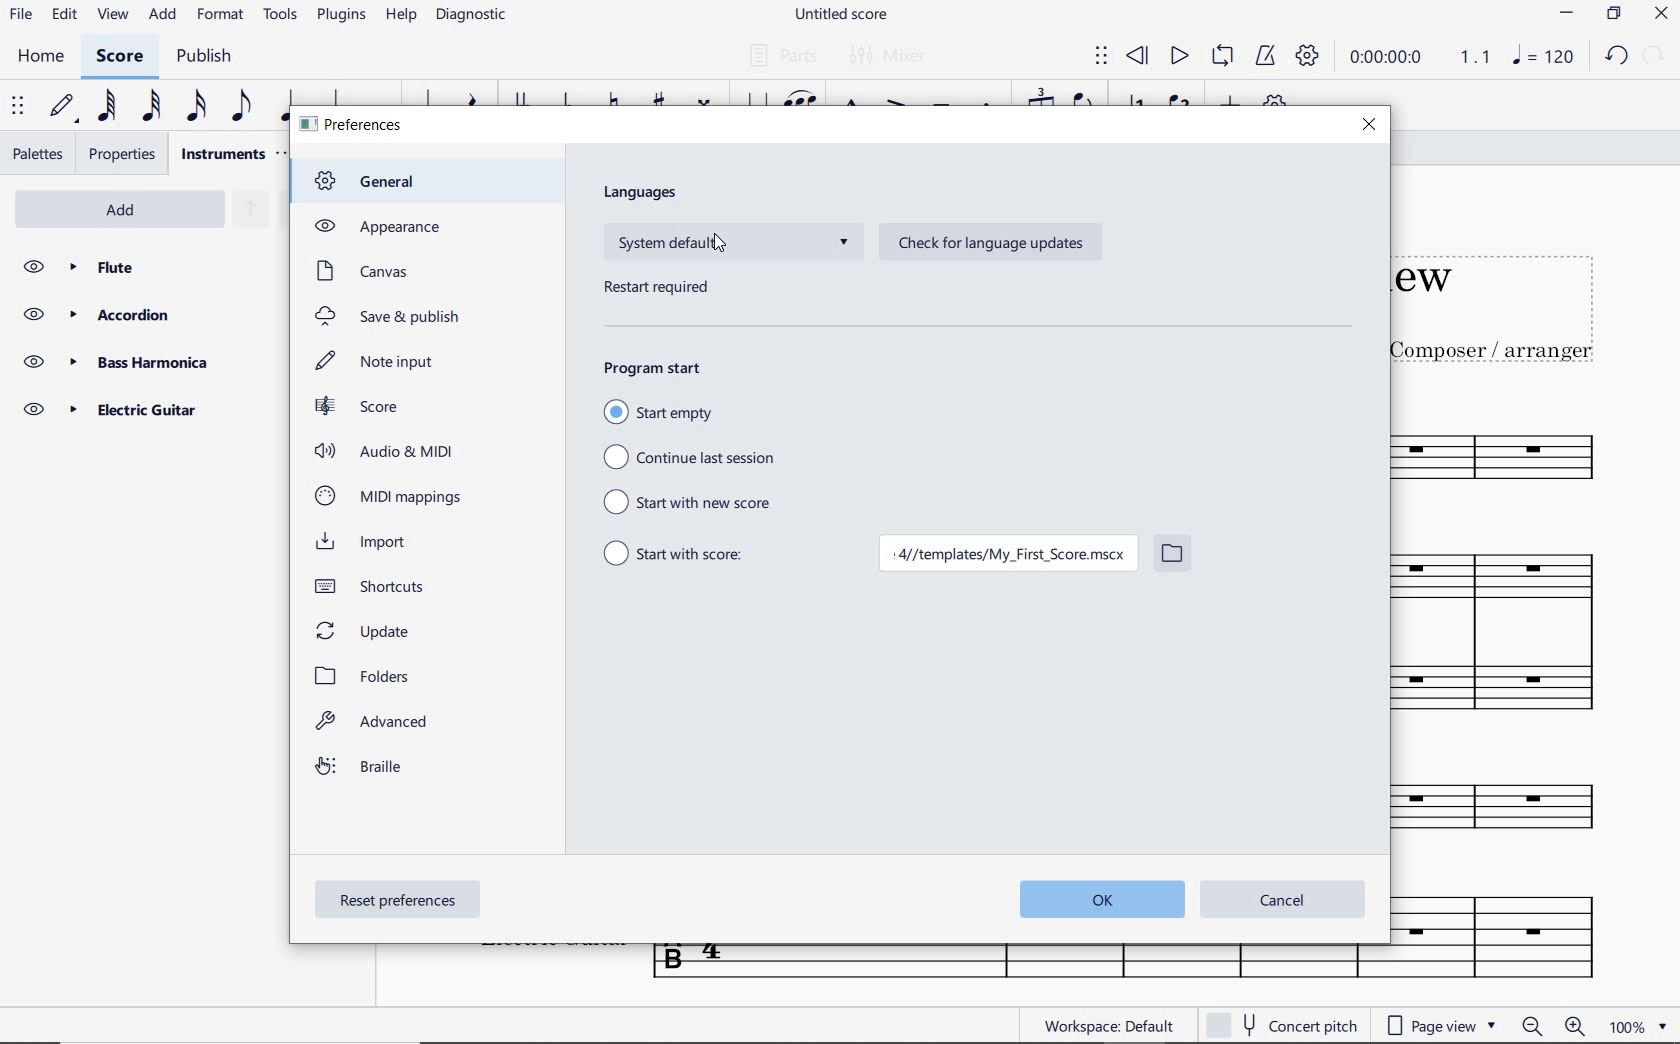 The width and height of the screenshot is (1680, 1044). I want to click on home, so click(41, 57).